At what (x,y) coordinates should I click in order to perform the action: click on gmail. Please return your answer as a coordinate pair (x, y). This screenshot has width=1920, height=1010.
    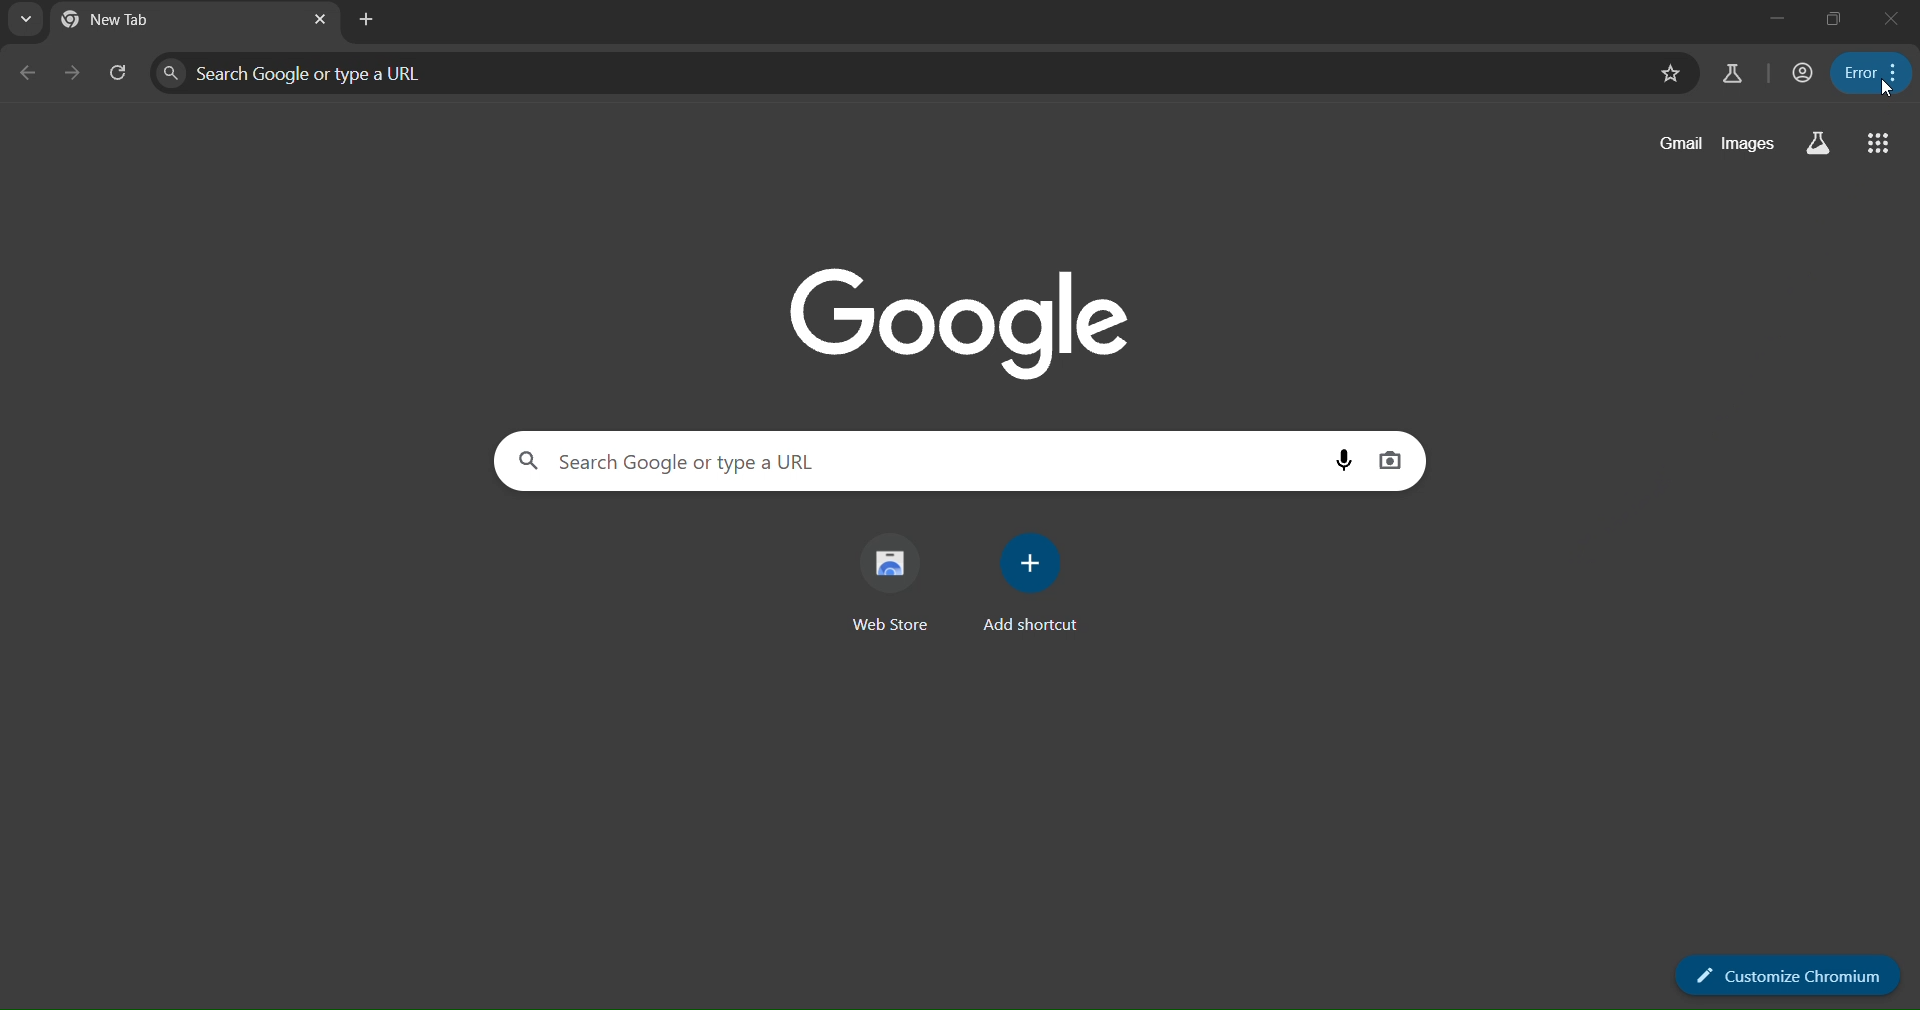
    Looking at the image, I should click on (1684, 143).